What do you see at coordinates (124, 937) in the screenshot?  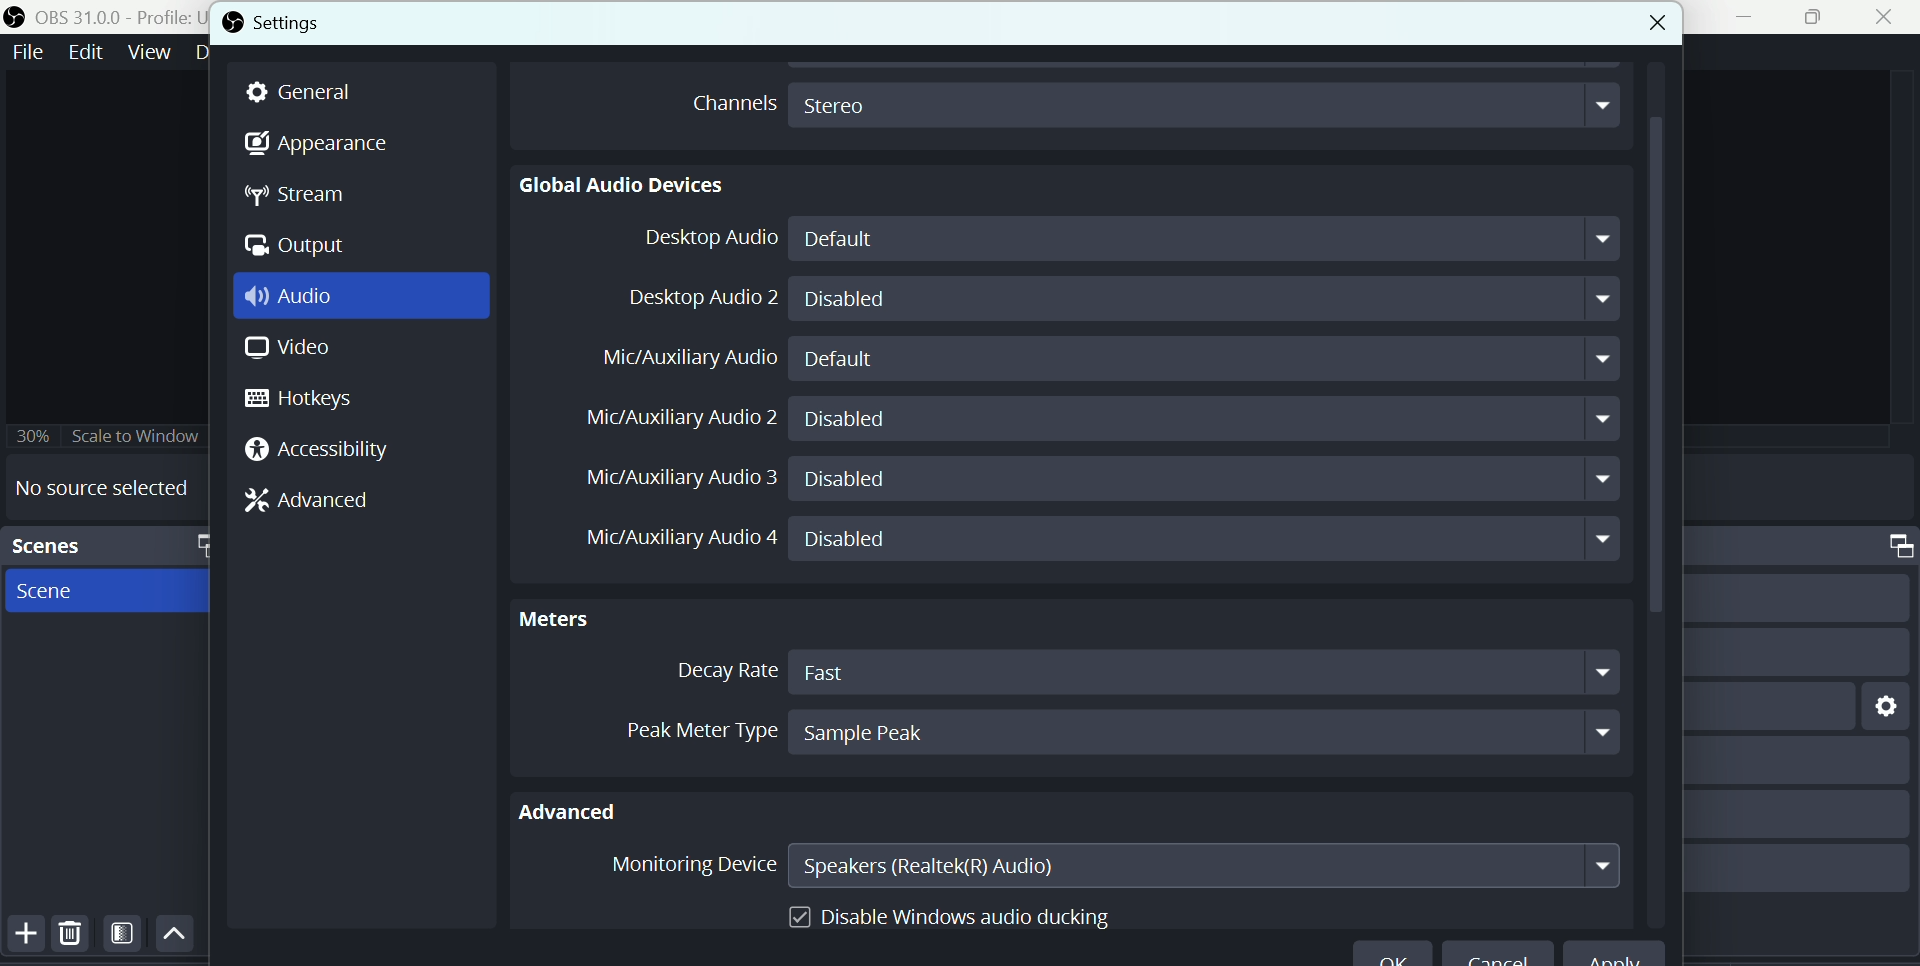 I see `Filter` at bounding box center [124, 937].